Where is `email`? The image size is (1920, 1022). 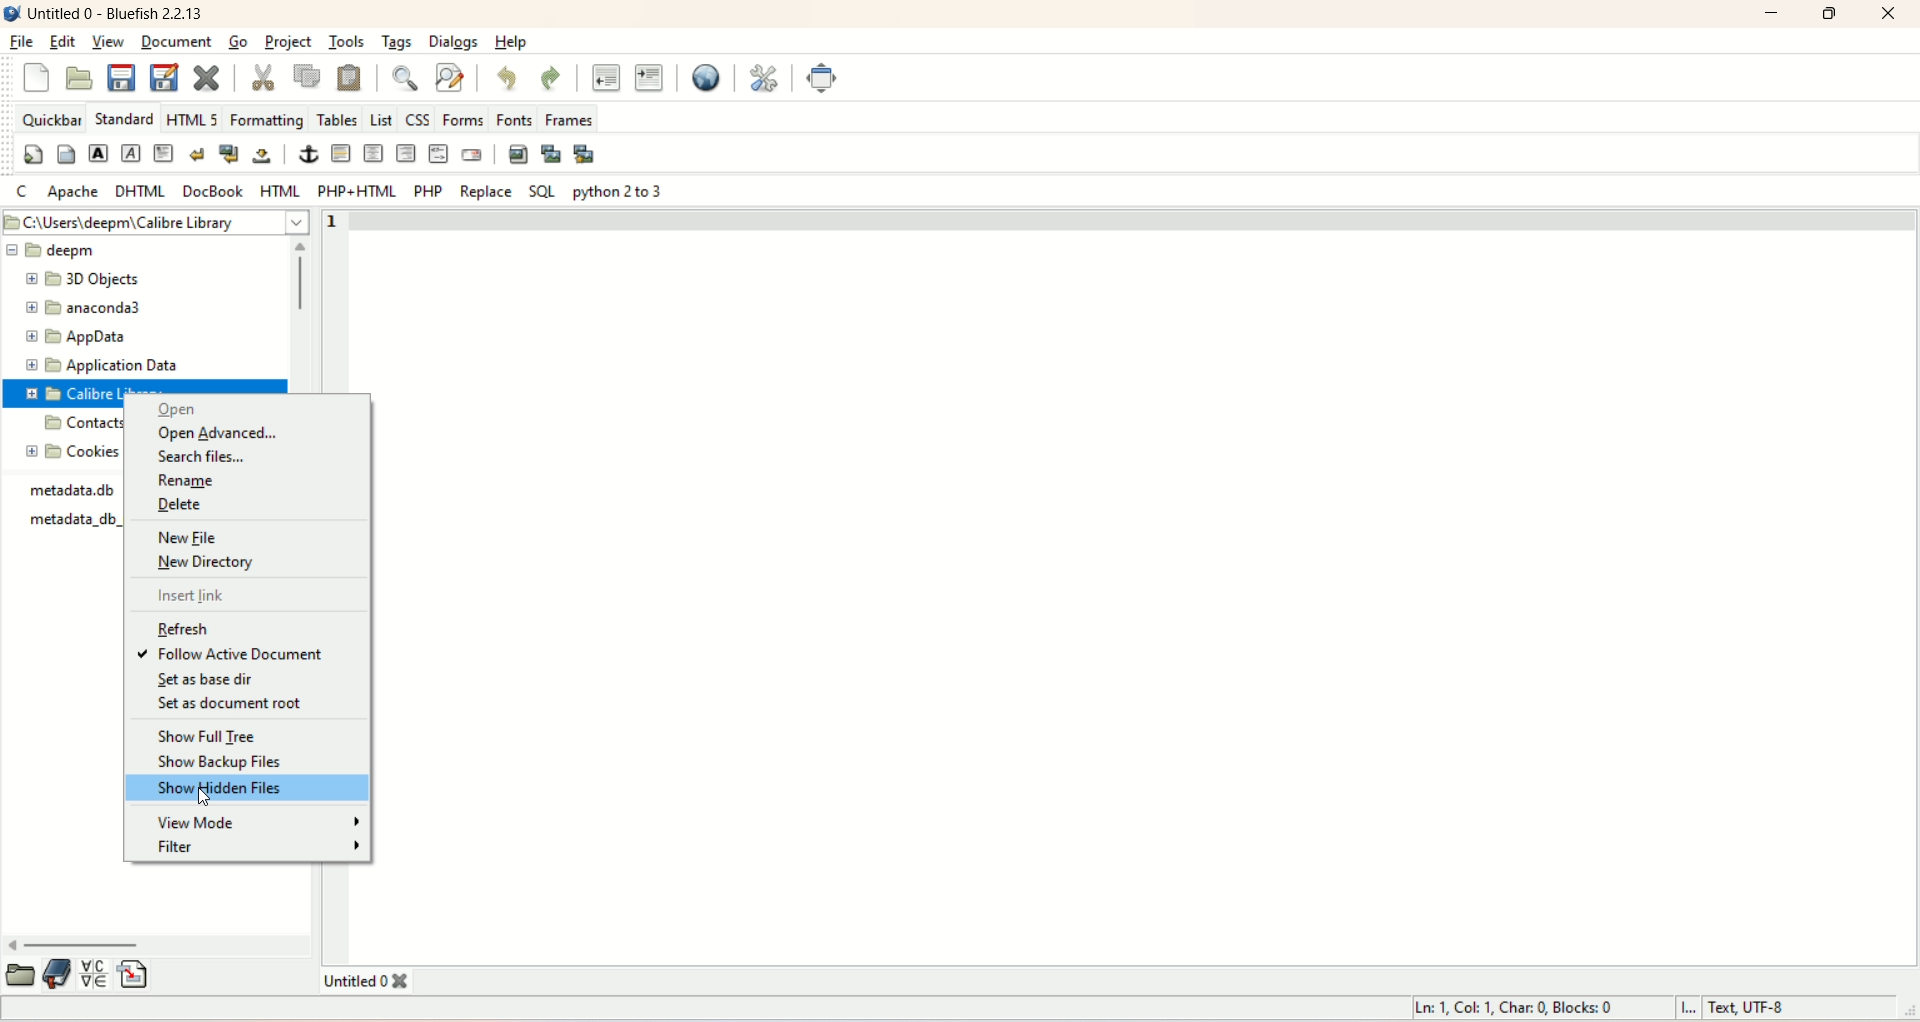
email is located at coordinates (472, 155).